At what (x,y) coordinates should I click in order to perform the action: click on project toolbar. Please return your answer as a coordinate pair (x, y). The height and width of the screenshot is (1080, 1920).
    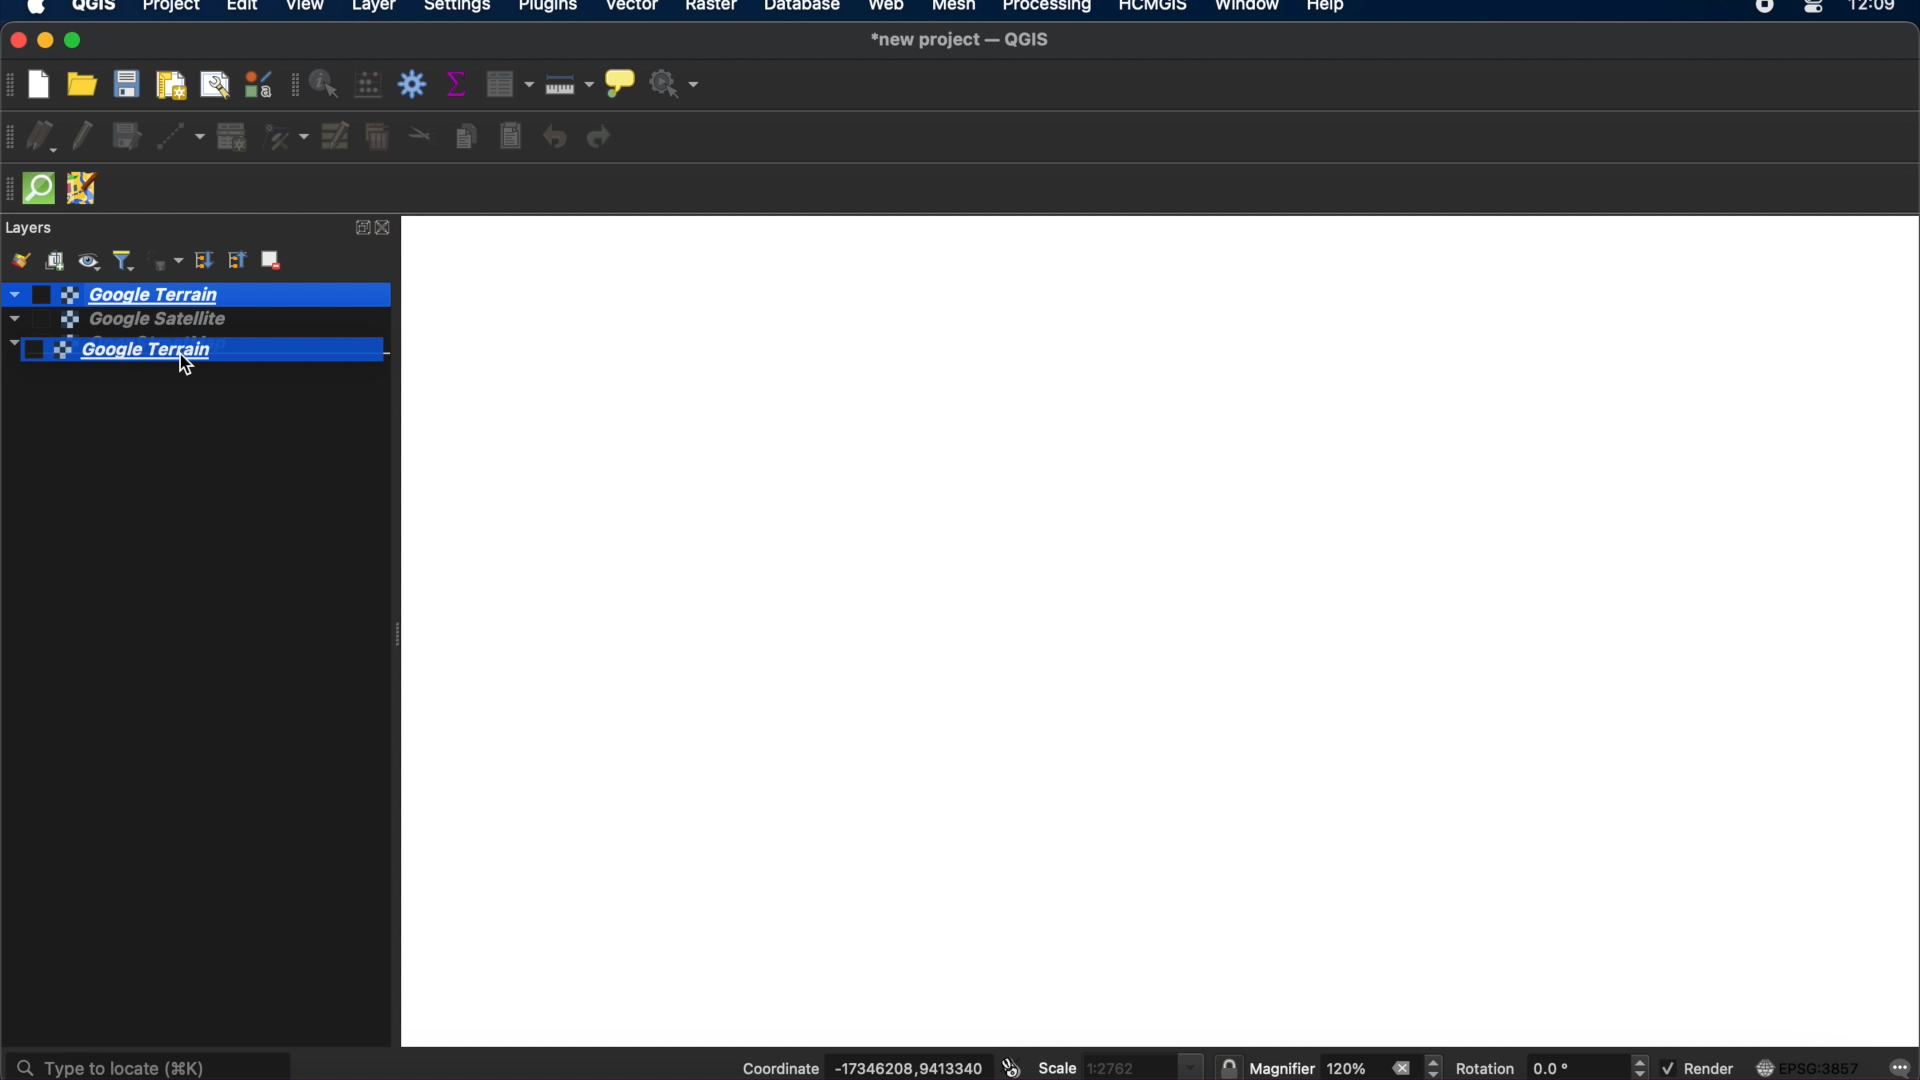
    Looking at the image, I should click on (12, 85).